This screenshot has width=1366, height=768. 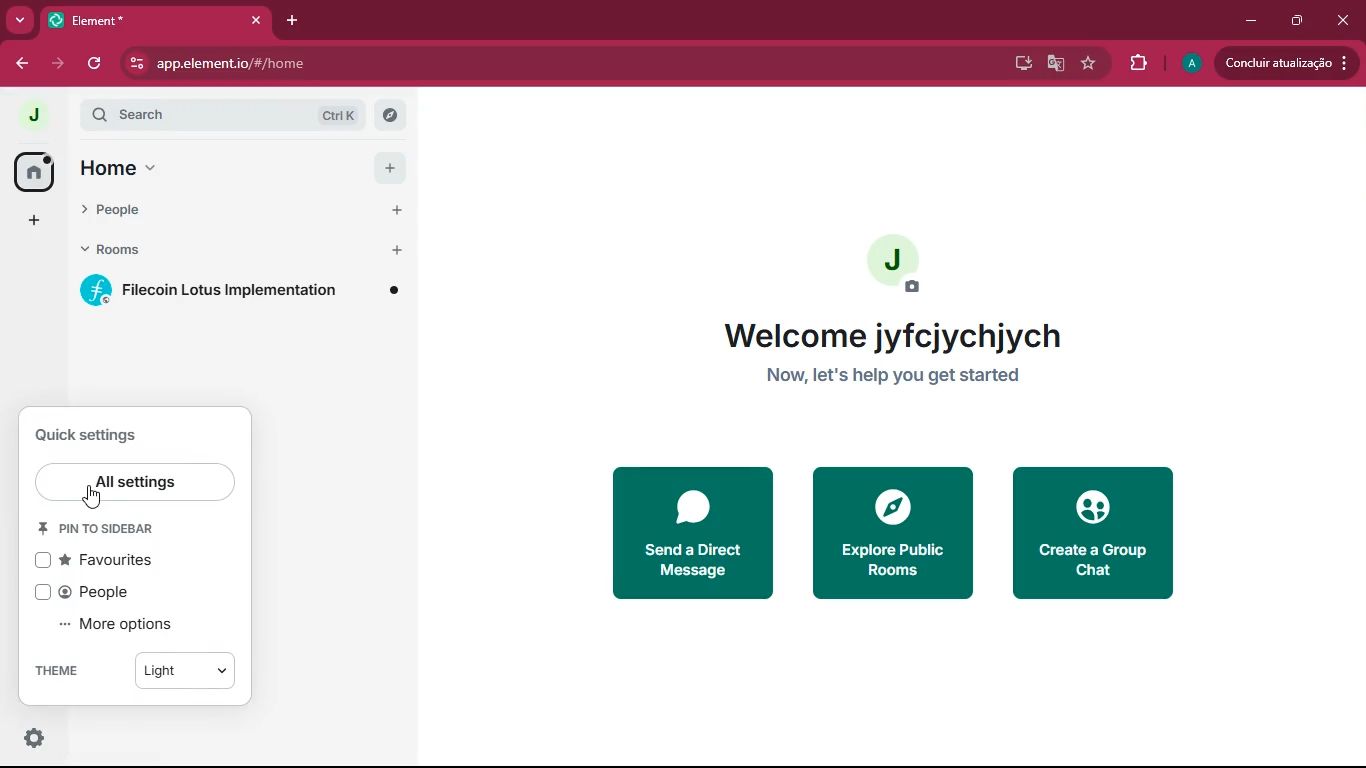 I want to click on app.element.io/#/home, so click(x=342, y=62).